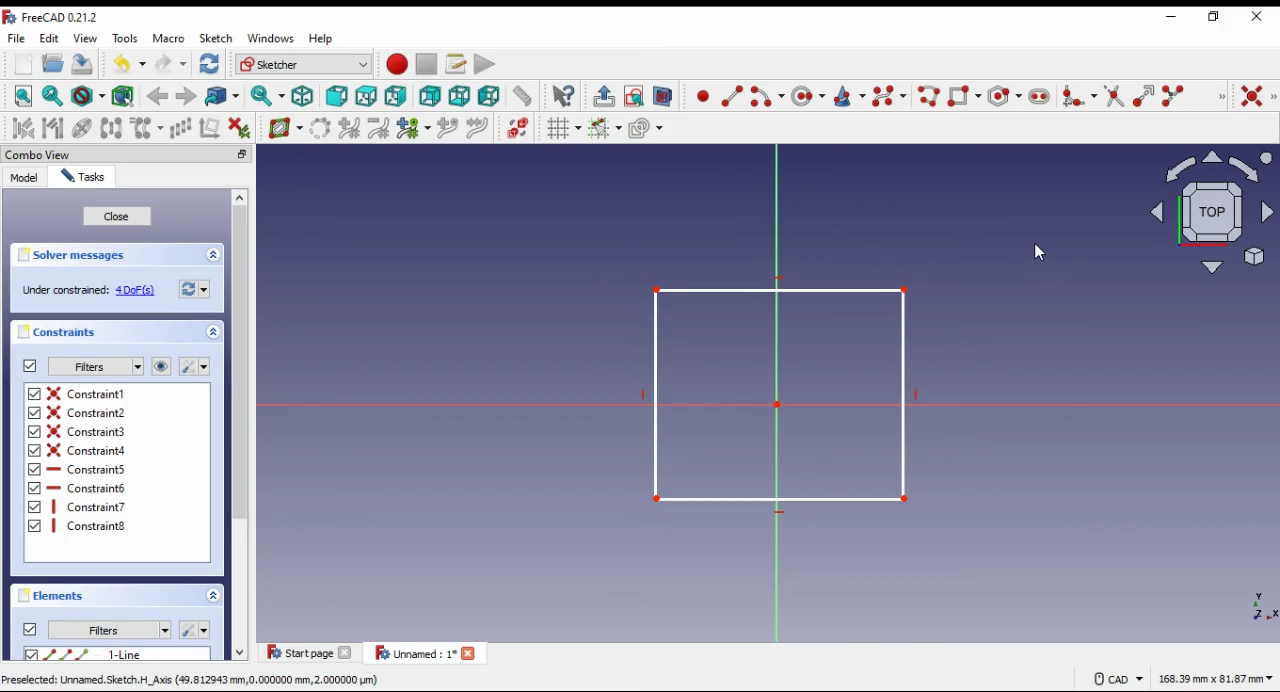 The image size is (1280, 692). Describe the element at coordinates (447, 129) in the screenshot. I see `insert knot` at that location.